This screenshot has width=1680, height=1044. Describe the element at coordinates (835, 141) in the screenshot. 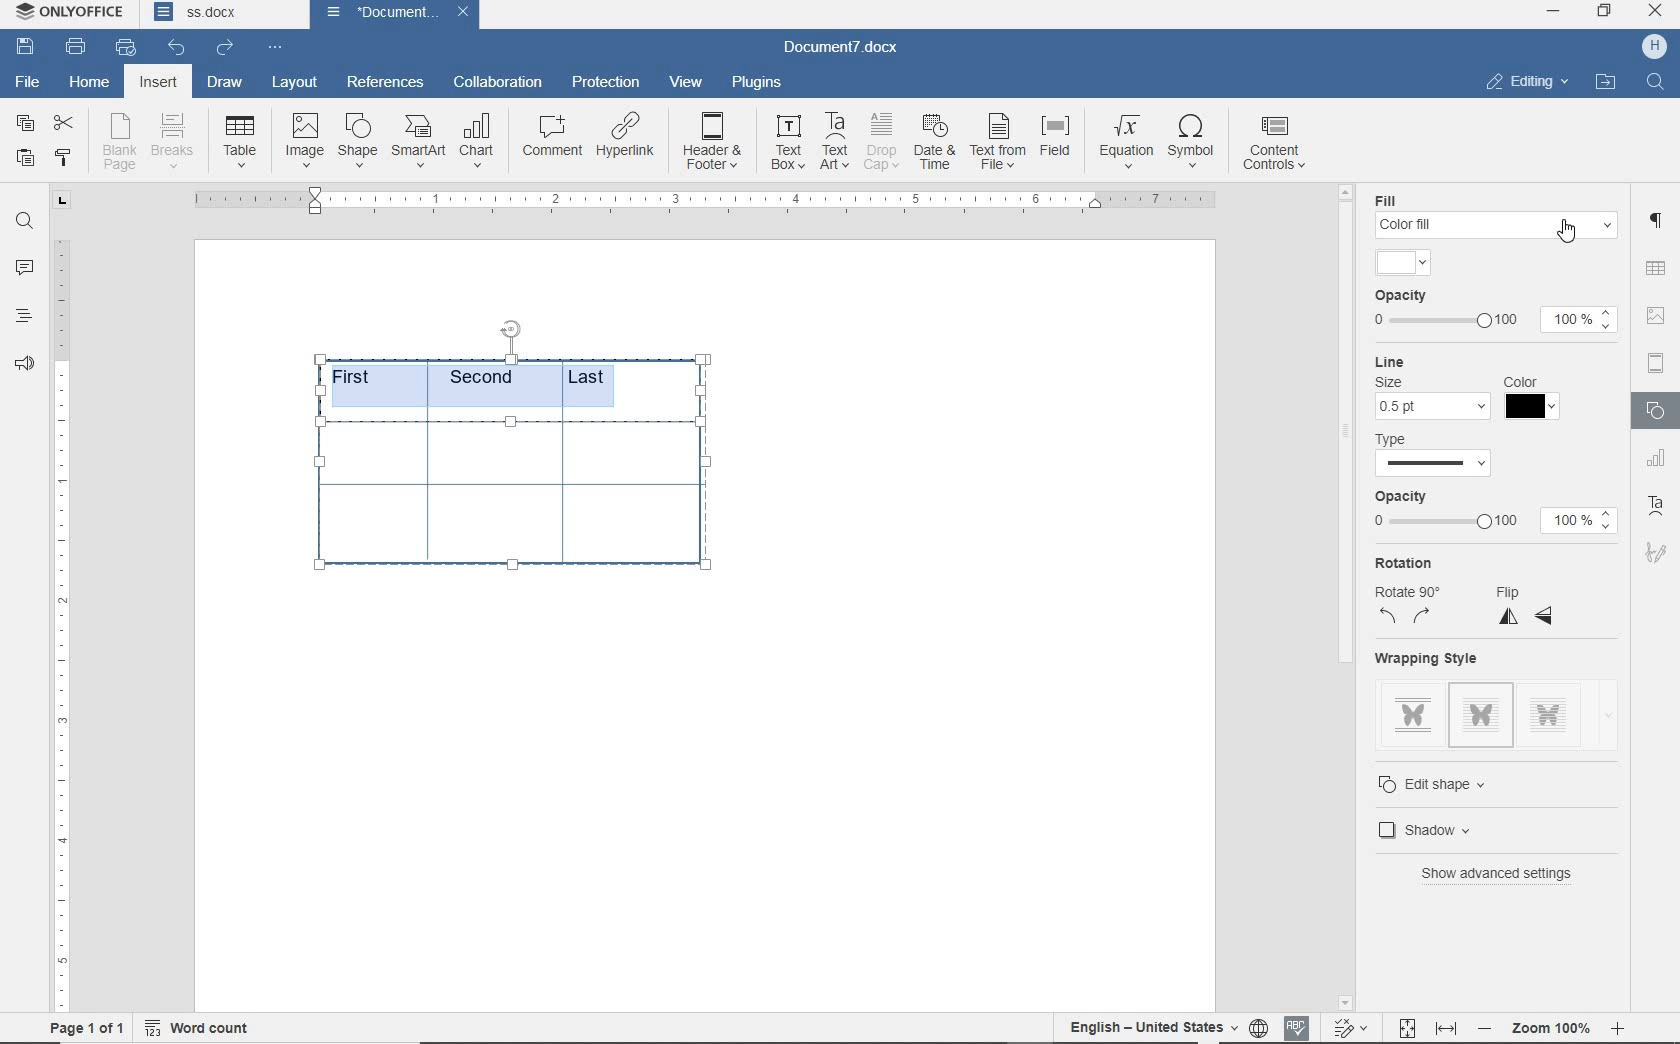

I see `text art` at that location.